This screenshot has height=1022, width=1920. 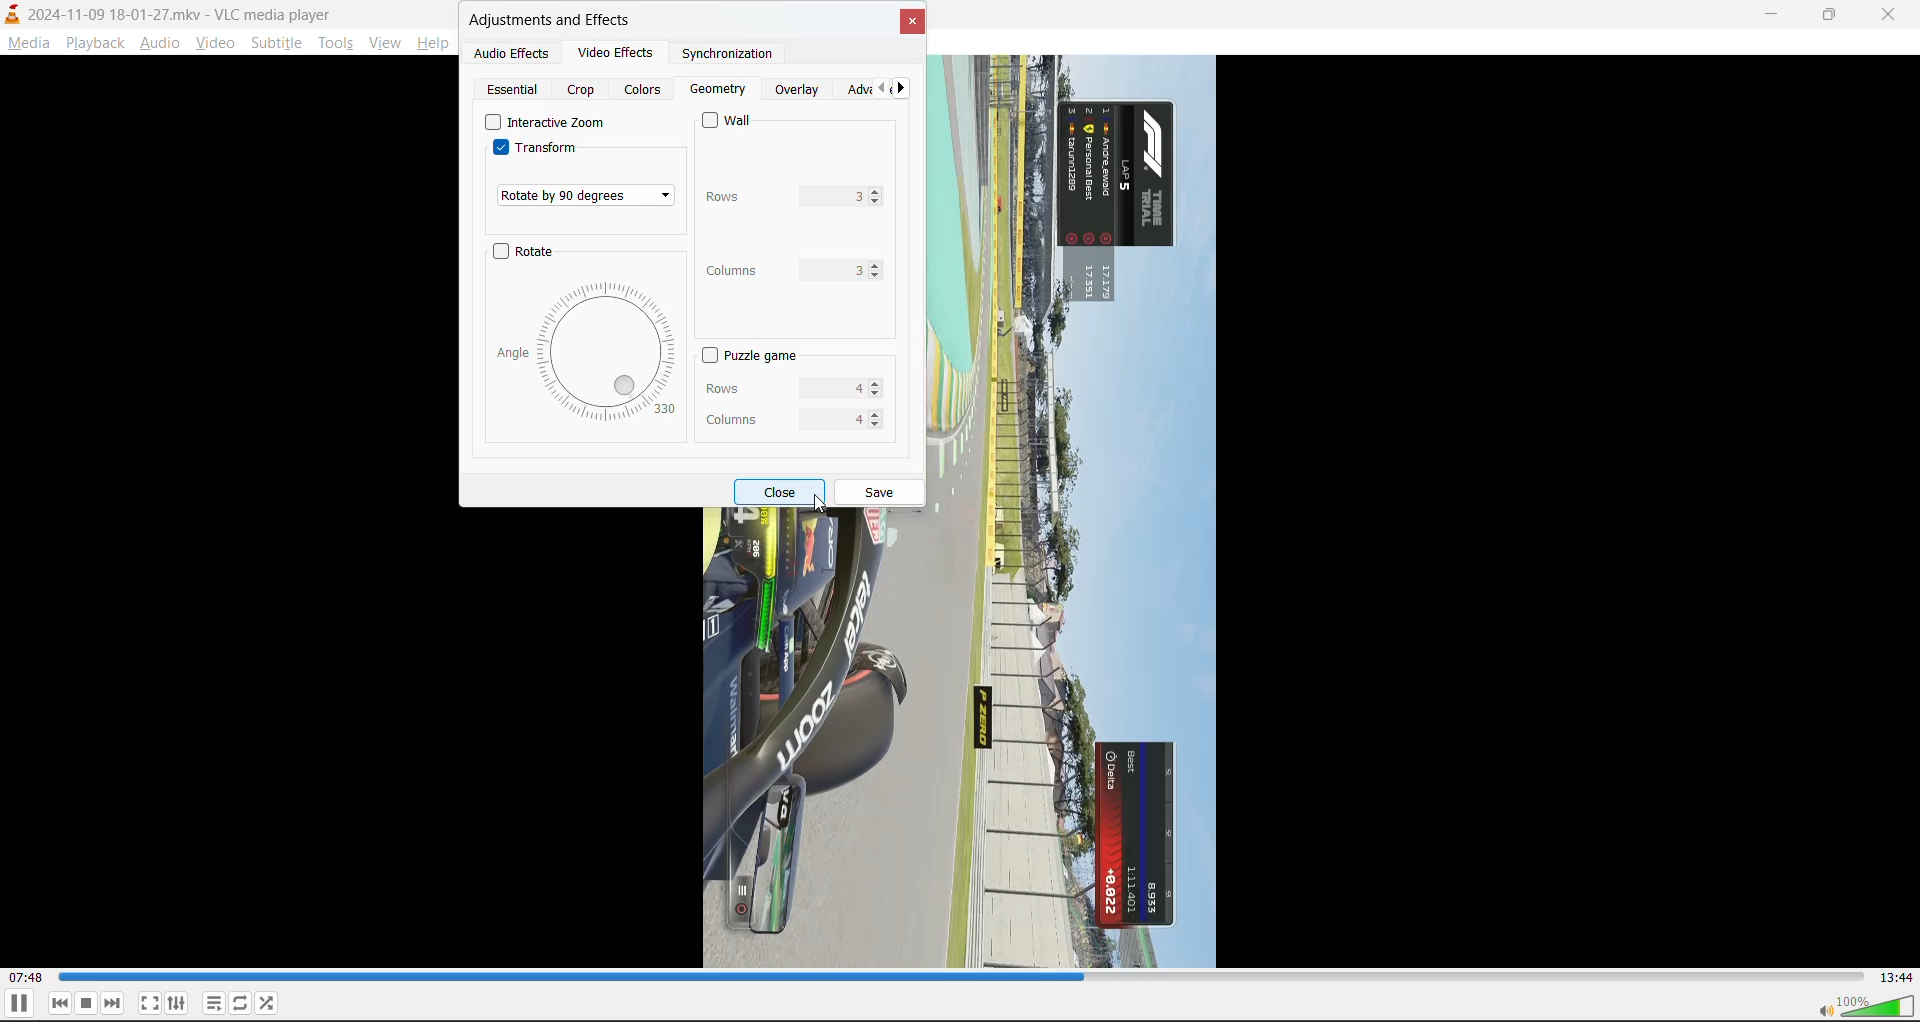 What do you see at coordinates (645, 88) in the screenshot?
I see `colors` at bounding box center [645, 88].